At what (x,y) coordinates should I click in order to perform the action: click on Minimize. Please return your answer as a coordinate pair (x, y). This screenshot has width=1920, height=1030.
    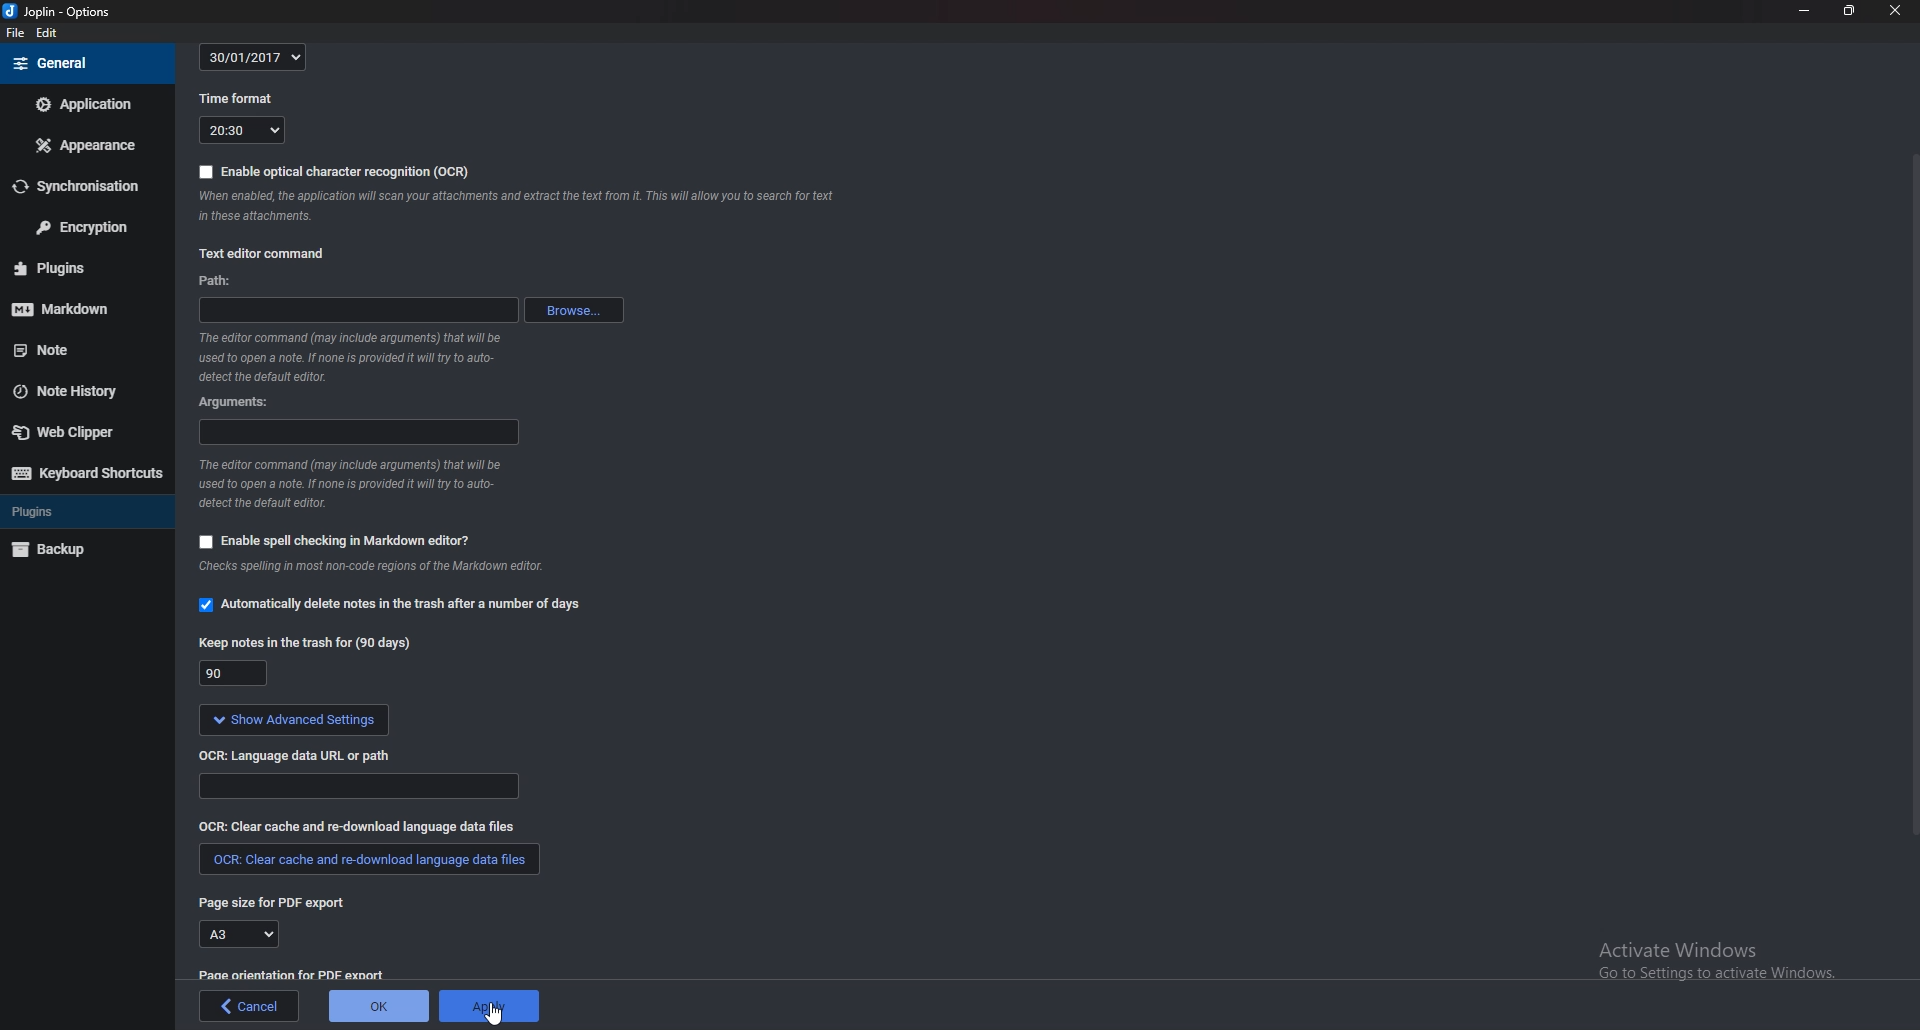
    Looking at the image, I should click on (1806, 12).